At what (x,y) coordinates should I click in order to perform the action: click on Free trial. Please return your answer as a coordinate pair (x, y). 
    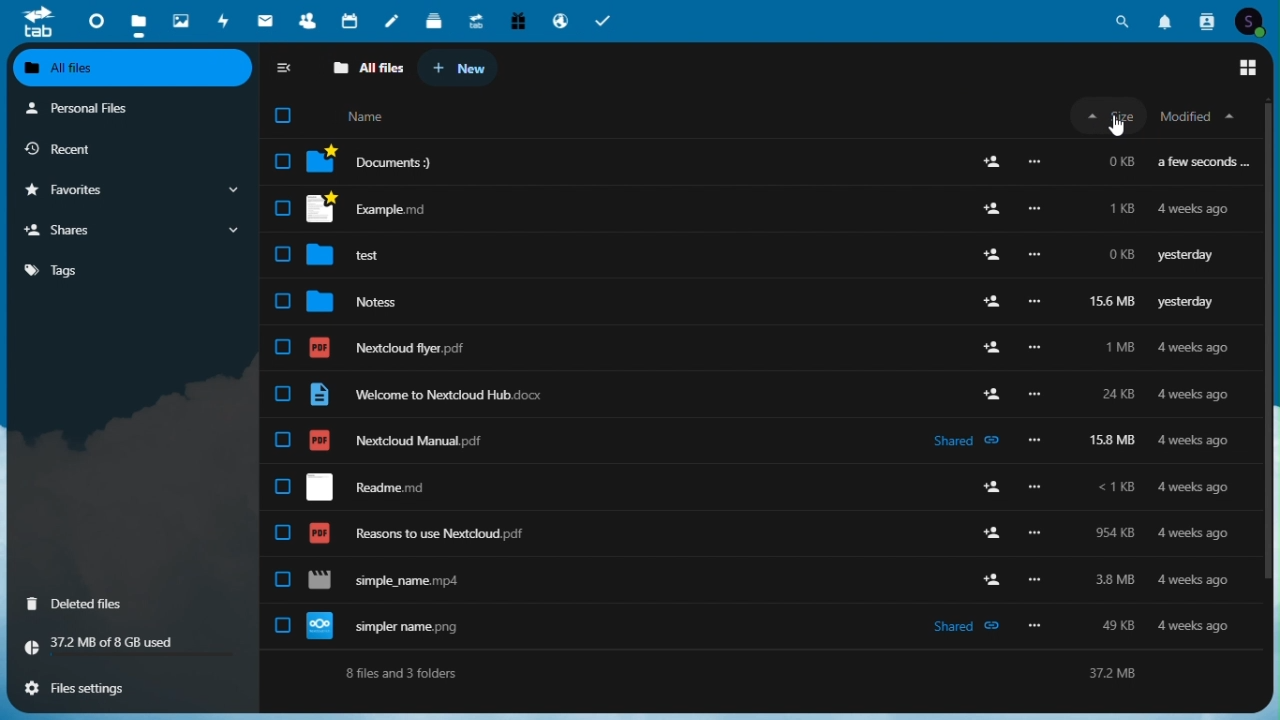
    Looking at the image, I should click on (519, 17).